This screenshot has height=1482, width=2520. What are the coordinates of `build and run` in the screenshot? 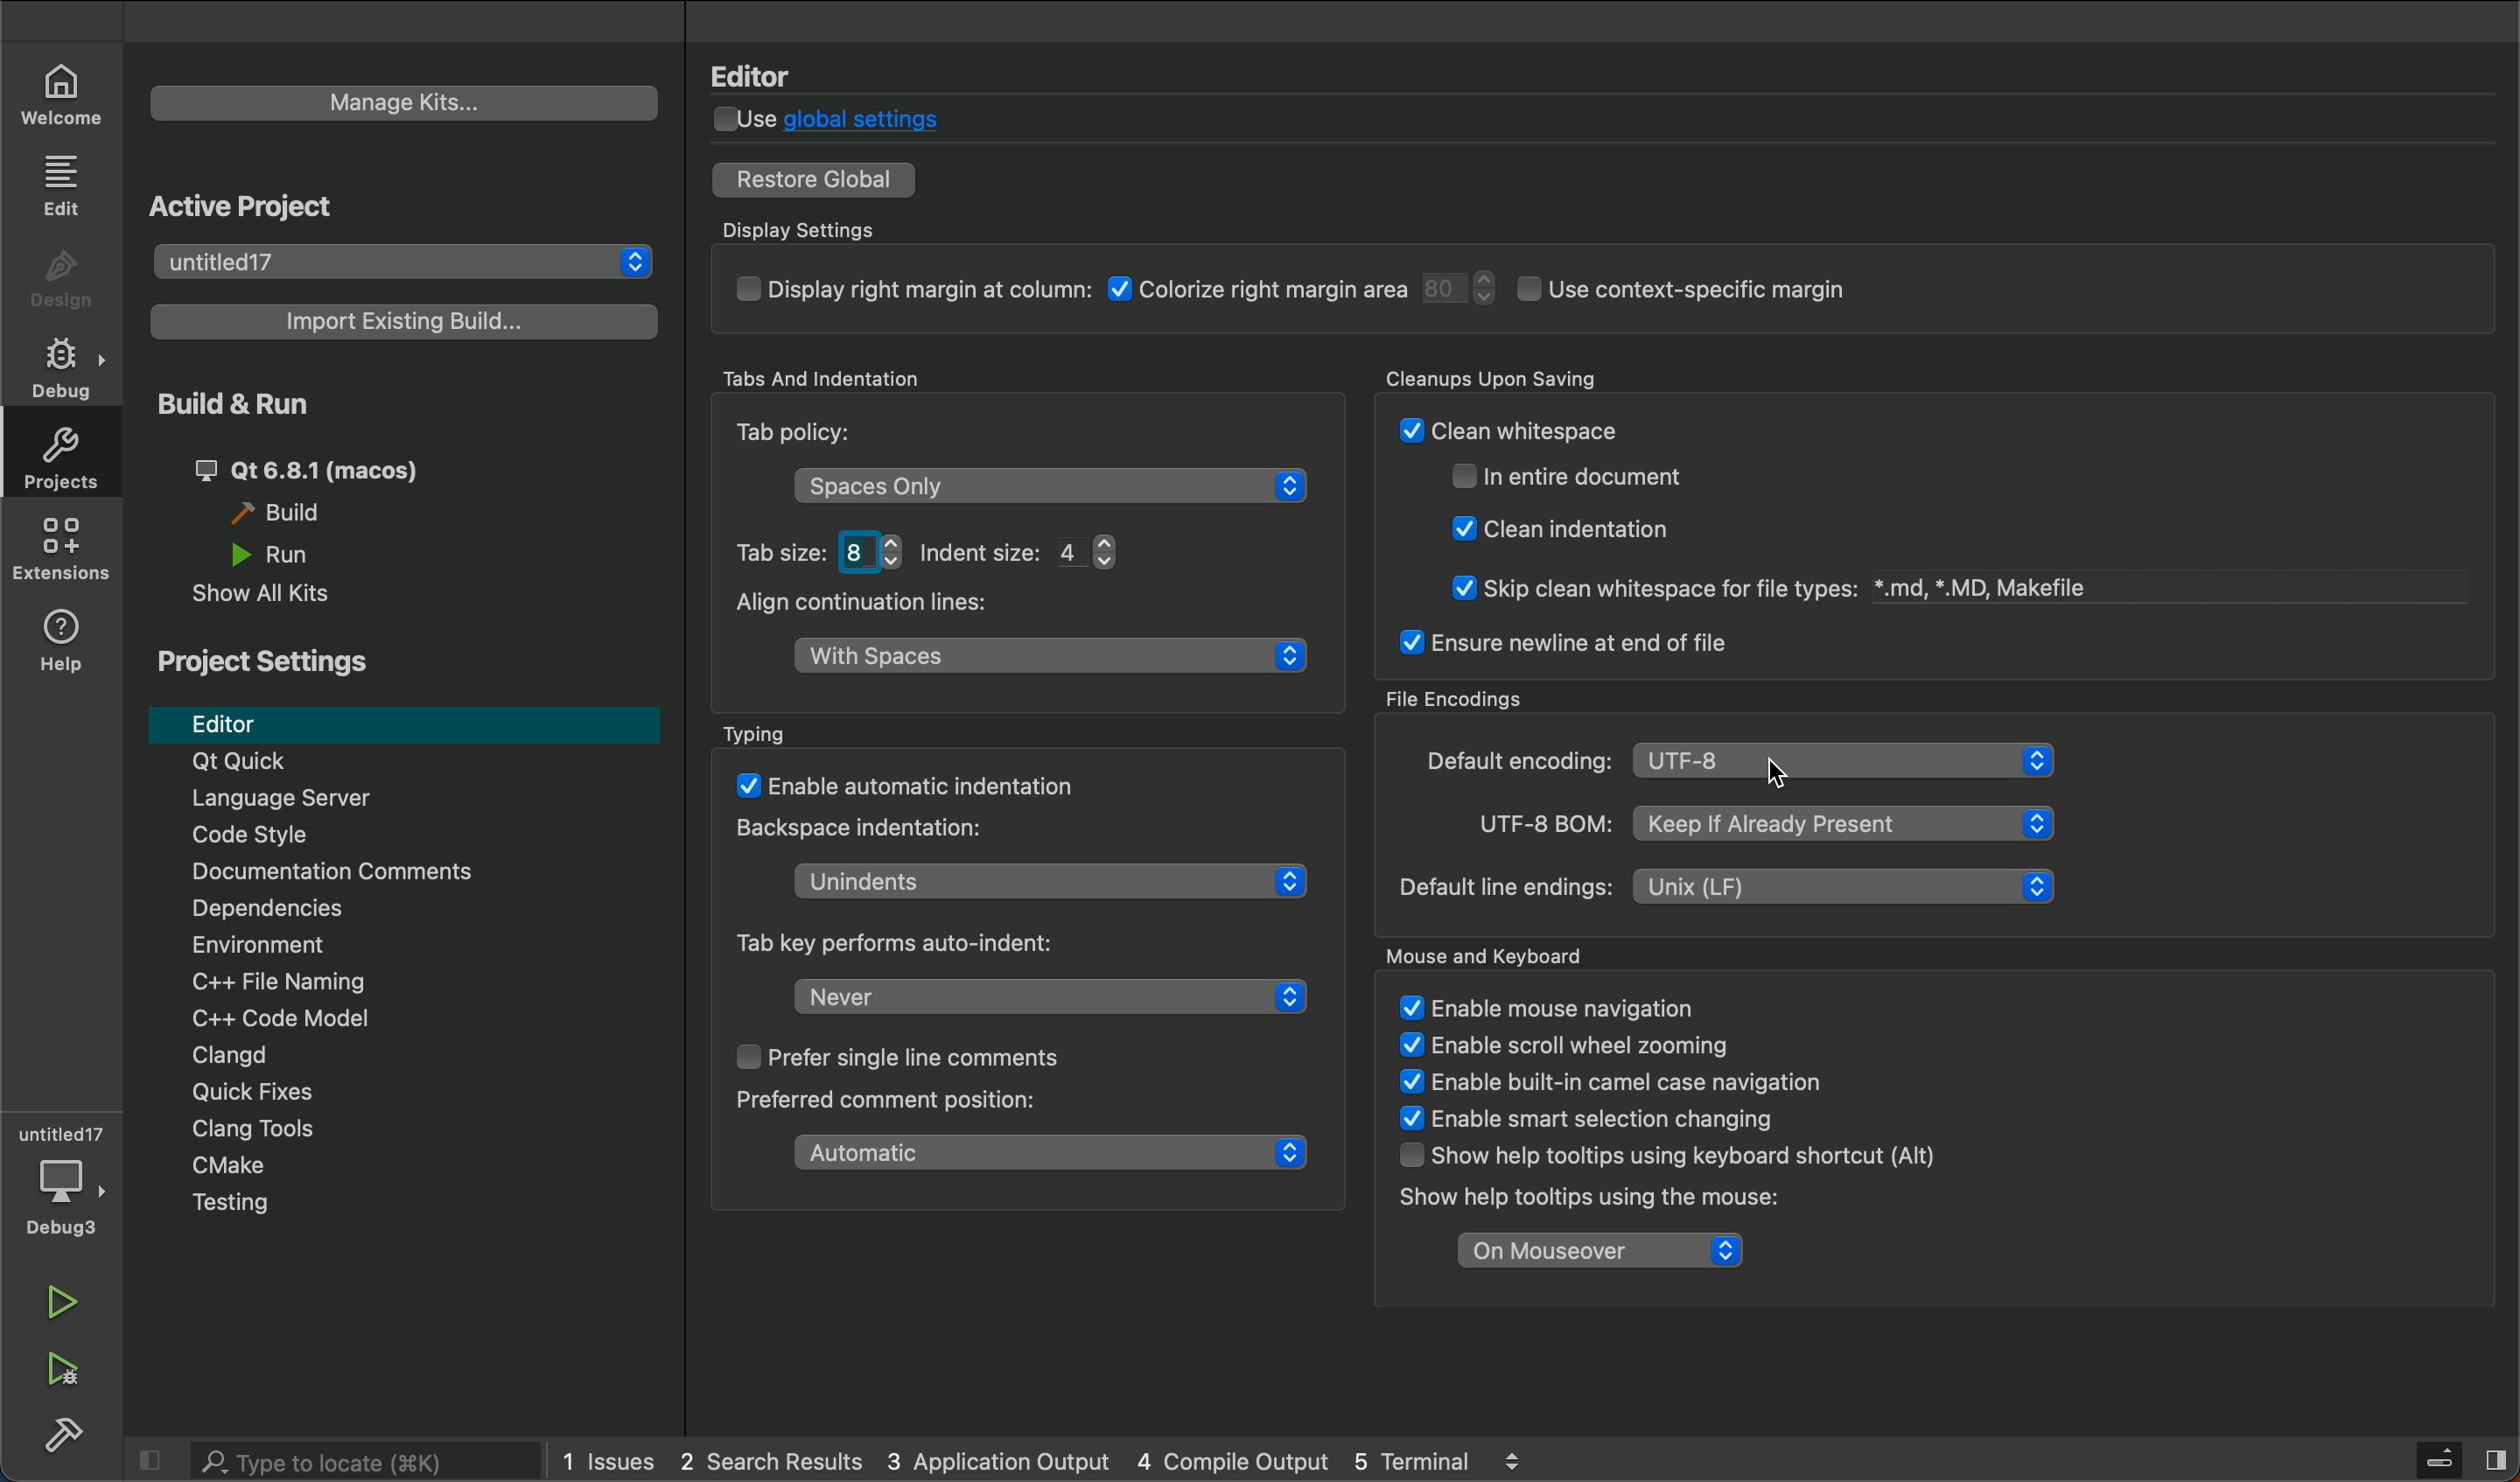 It's located at (405, 470).